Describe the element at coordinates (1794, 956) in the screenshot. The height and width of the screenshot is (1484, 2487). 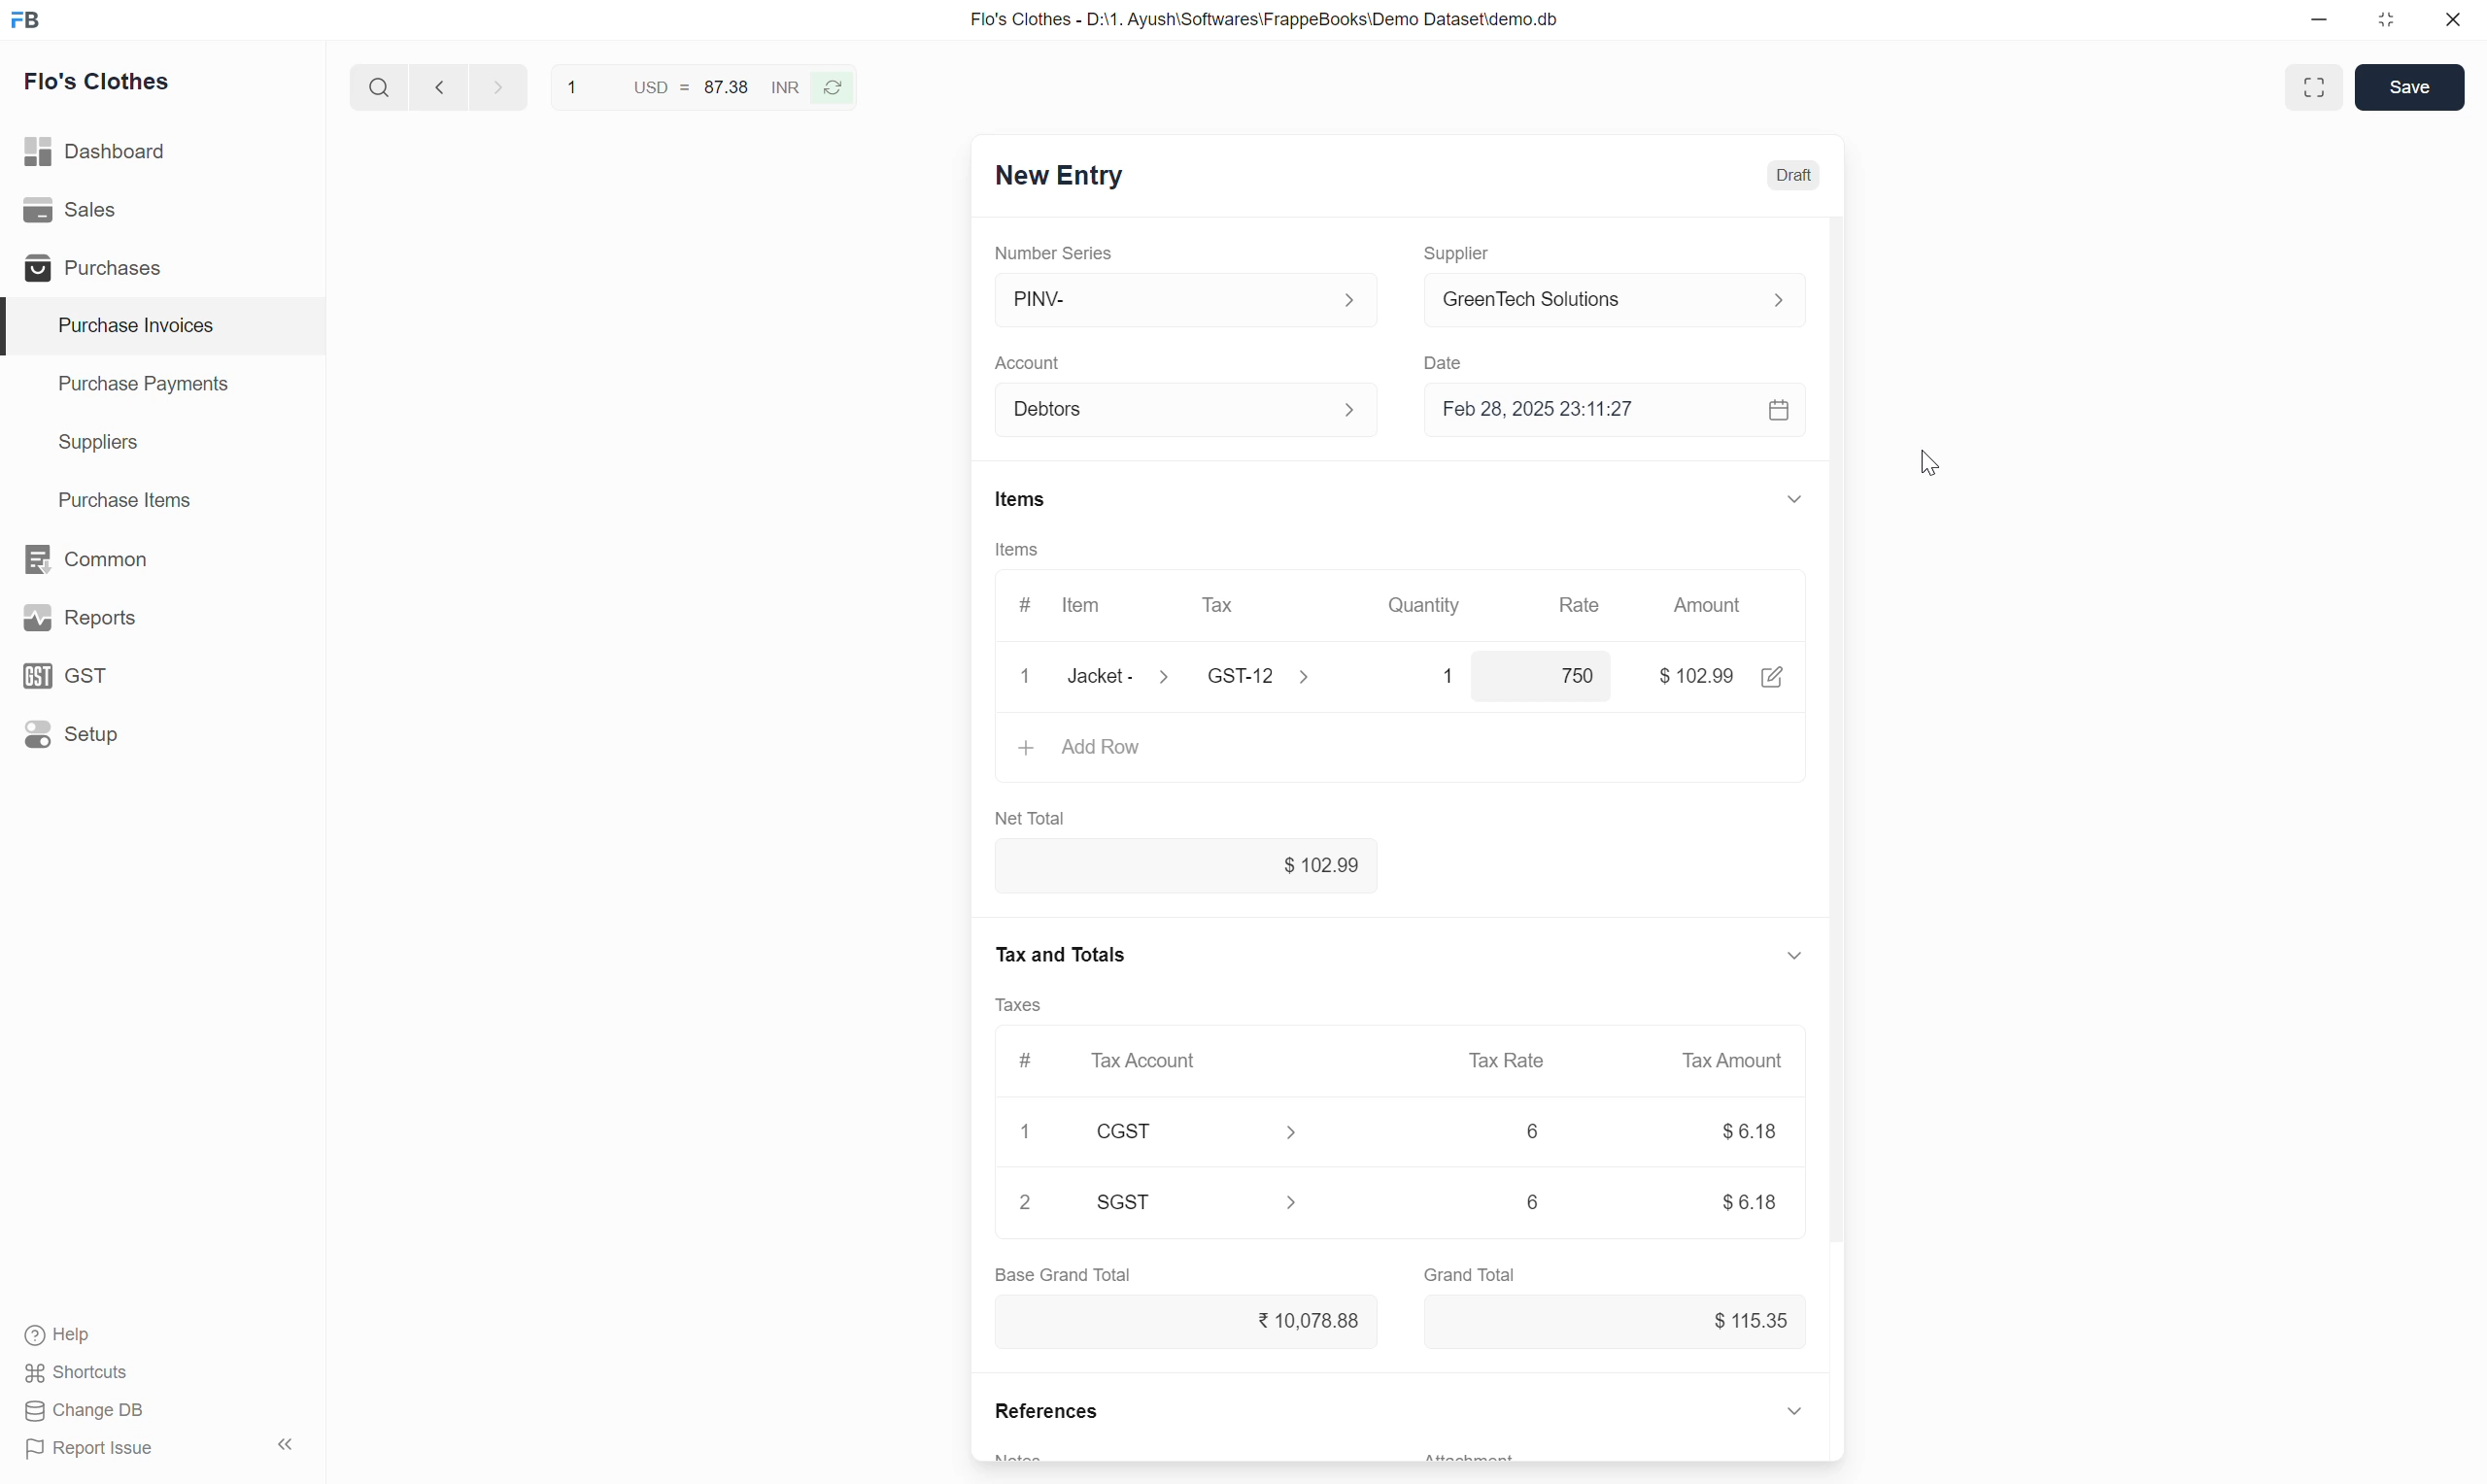
I see `Collapse` at that location.